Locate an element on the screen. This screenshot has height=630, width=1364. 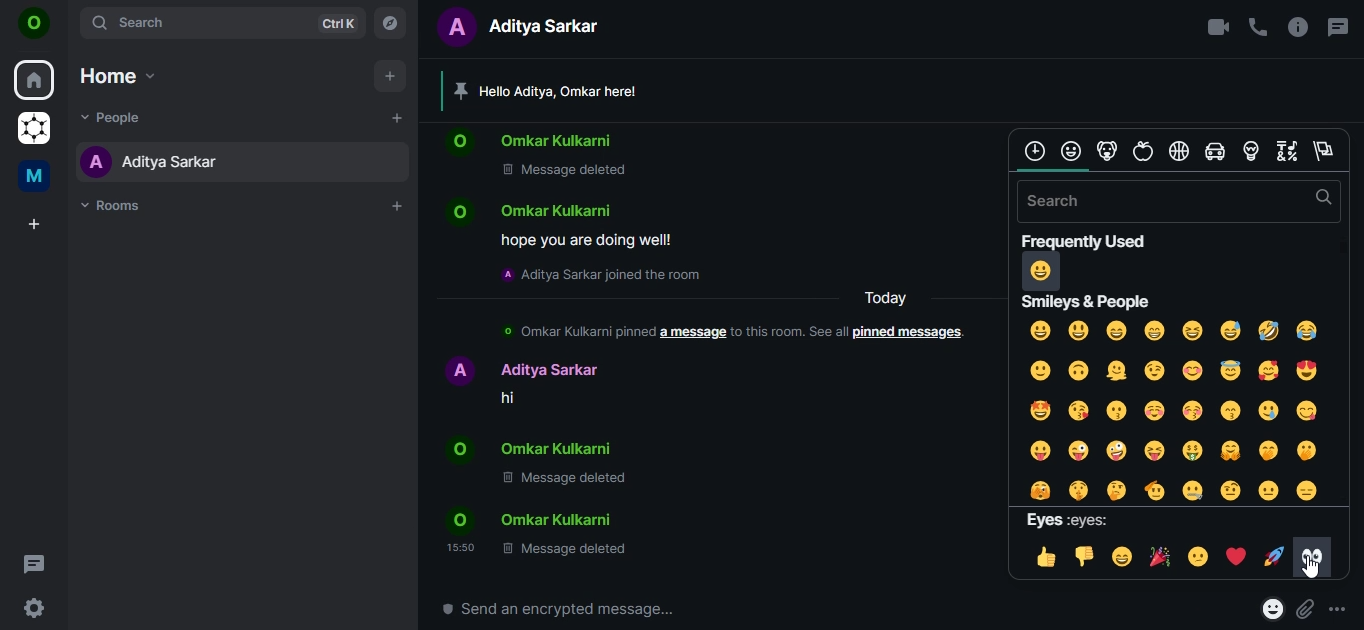
 is located at coordinates (1310, 331).